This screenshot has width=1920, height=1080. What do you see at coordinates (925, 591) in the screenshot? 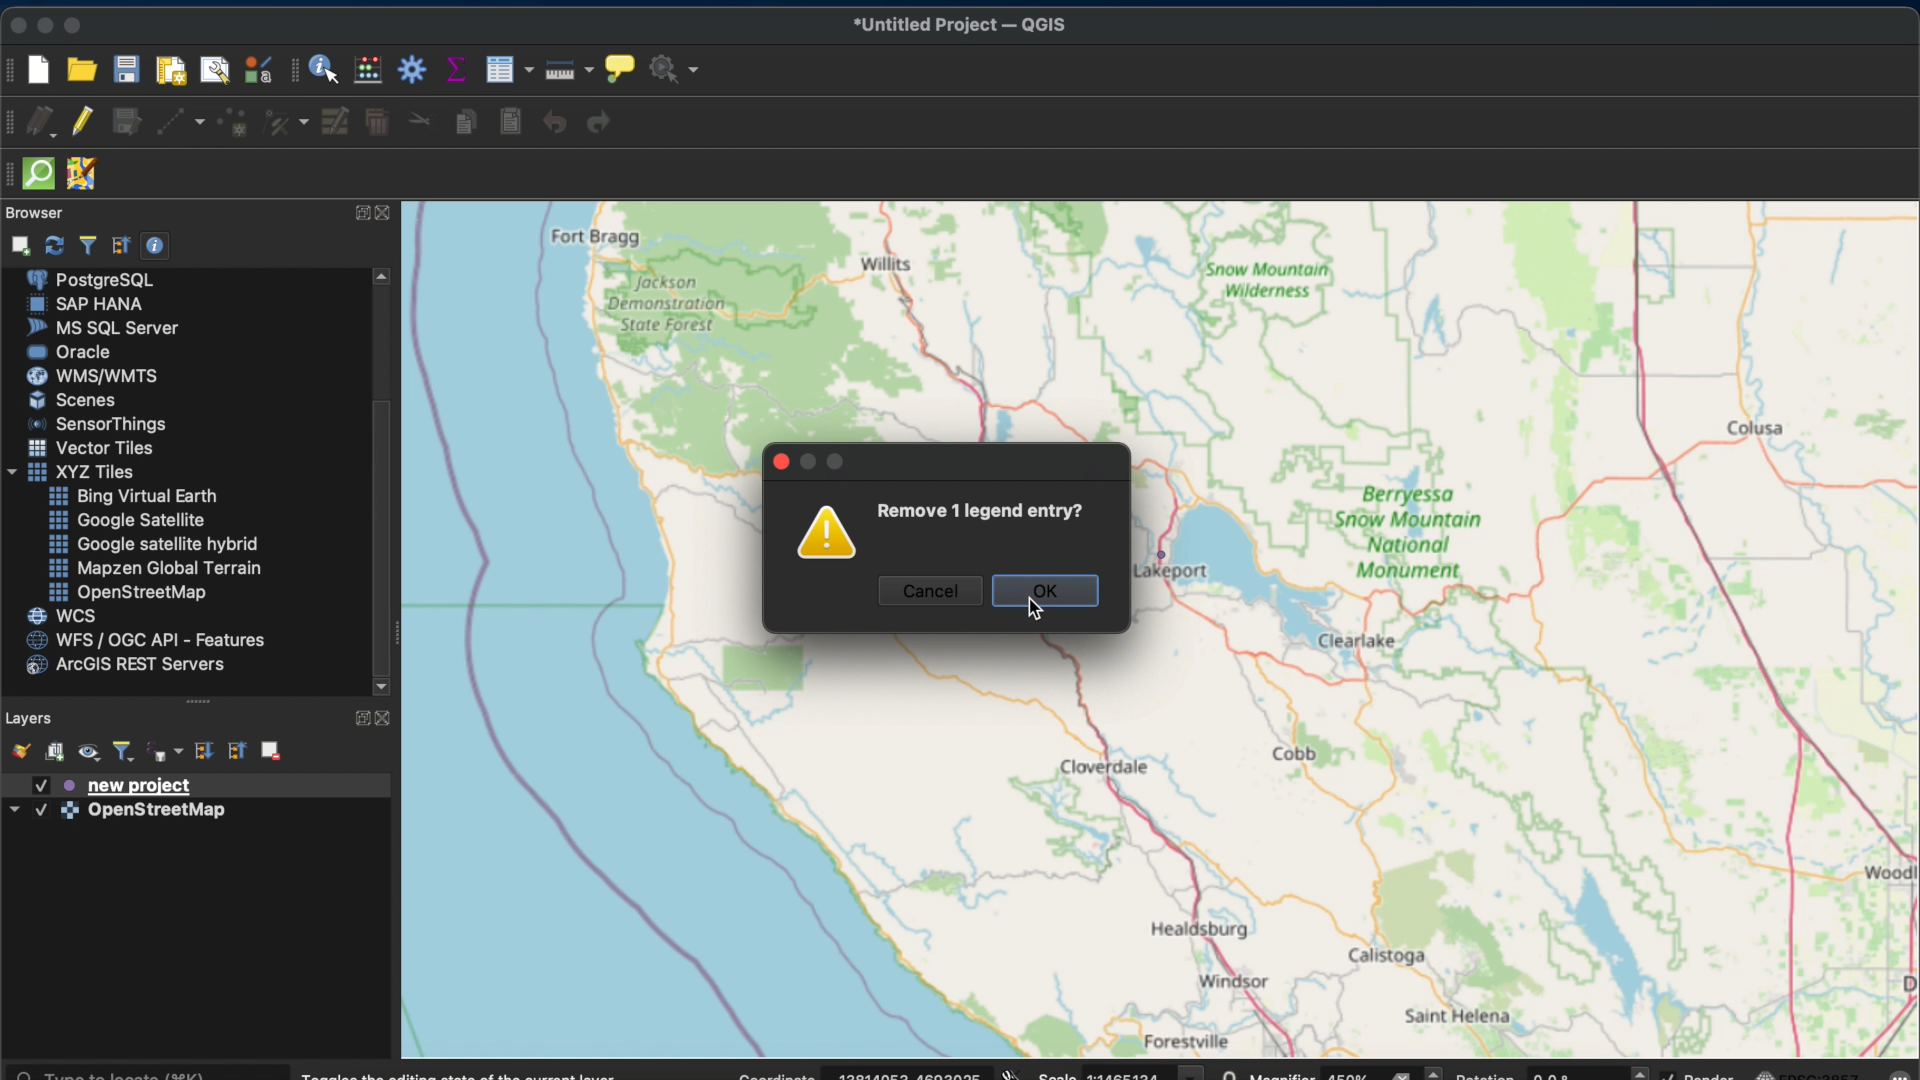
I see `cancel button` at bounding box center [925, 591].